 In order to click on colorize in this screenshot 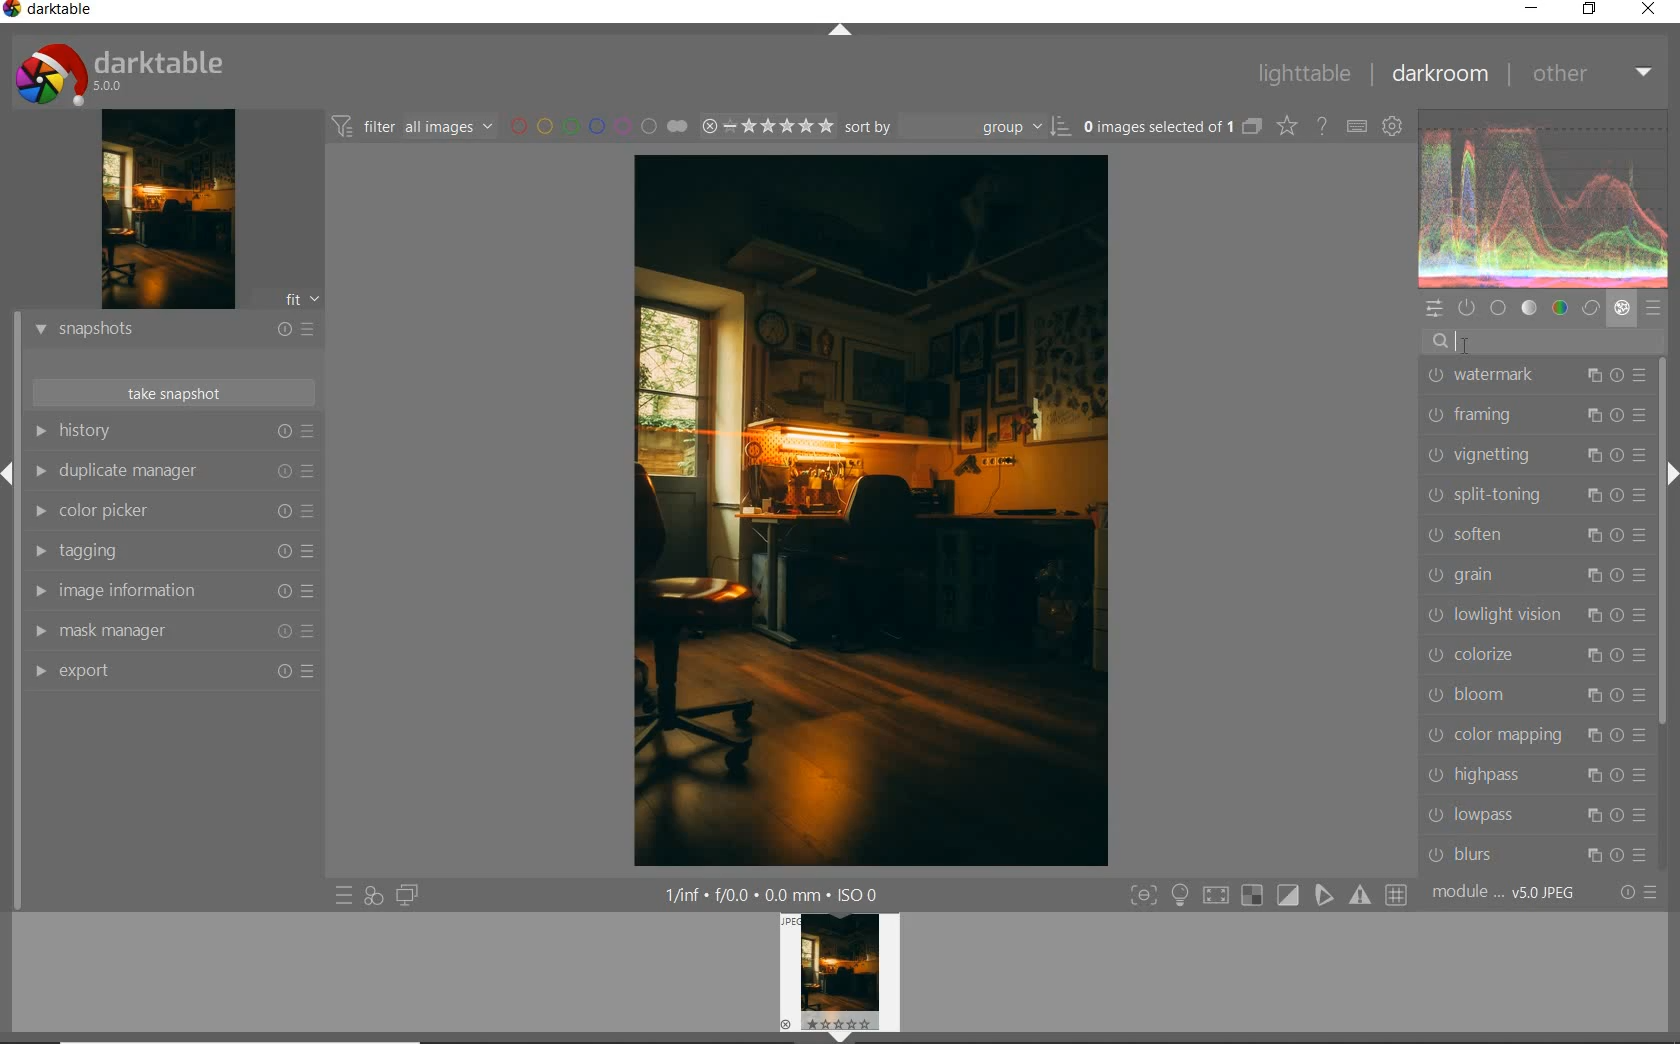, I will do `click(1533, 654)`.